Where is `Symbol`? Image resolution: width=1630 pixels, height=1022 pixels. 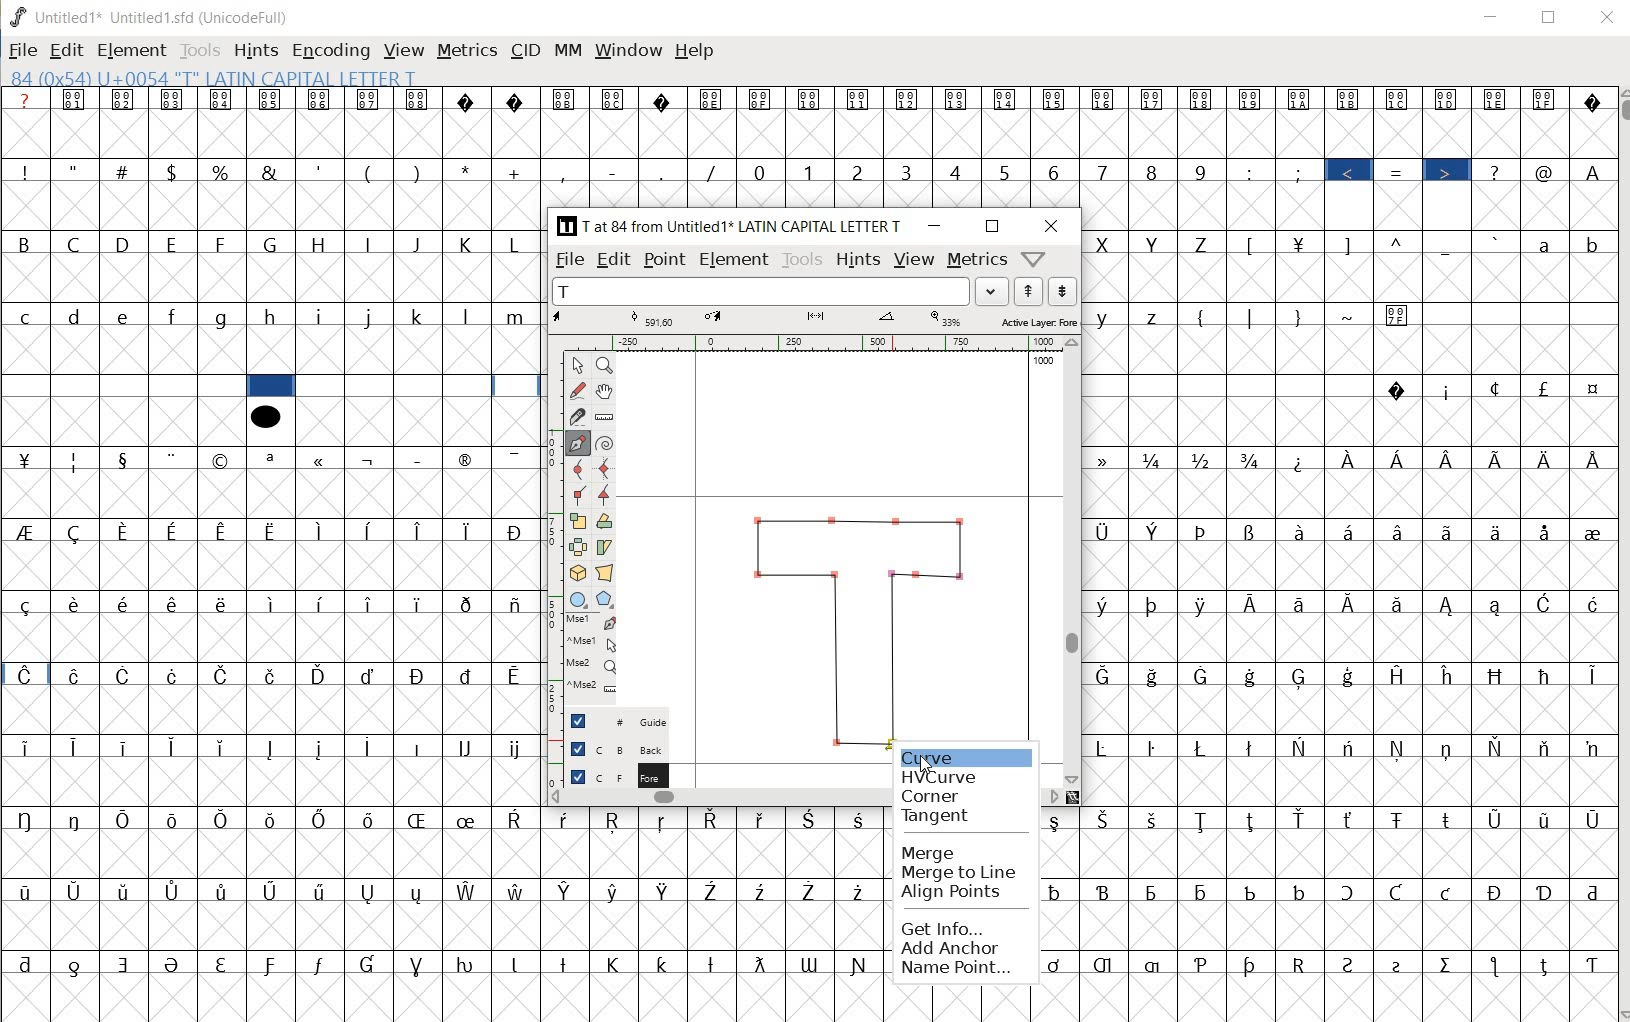
Symbol is located at coordinates (223, 461).